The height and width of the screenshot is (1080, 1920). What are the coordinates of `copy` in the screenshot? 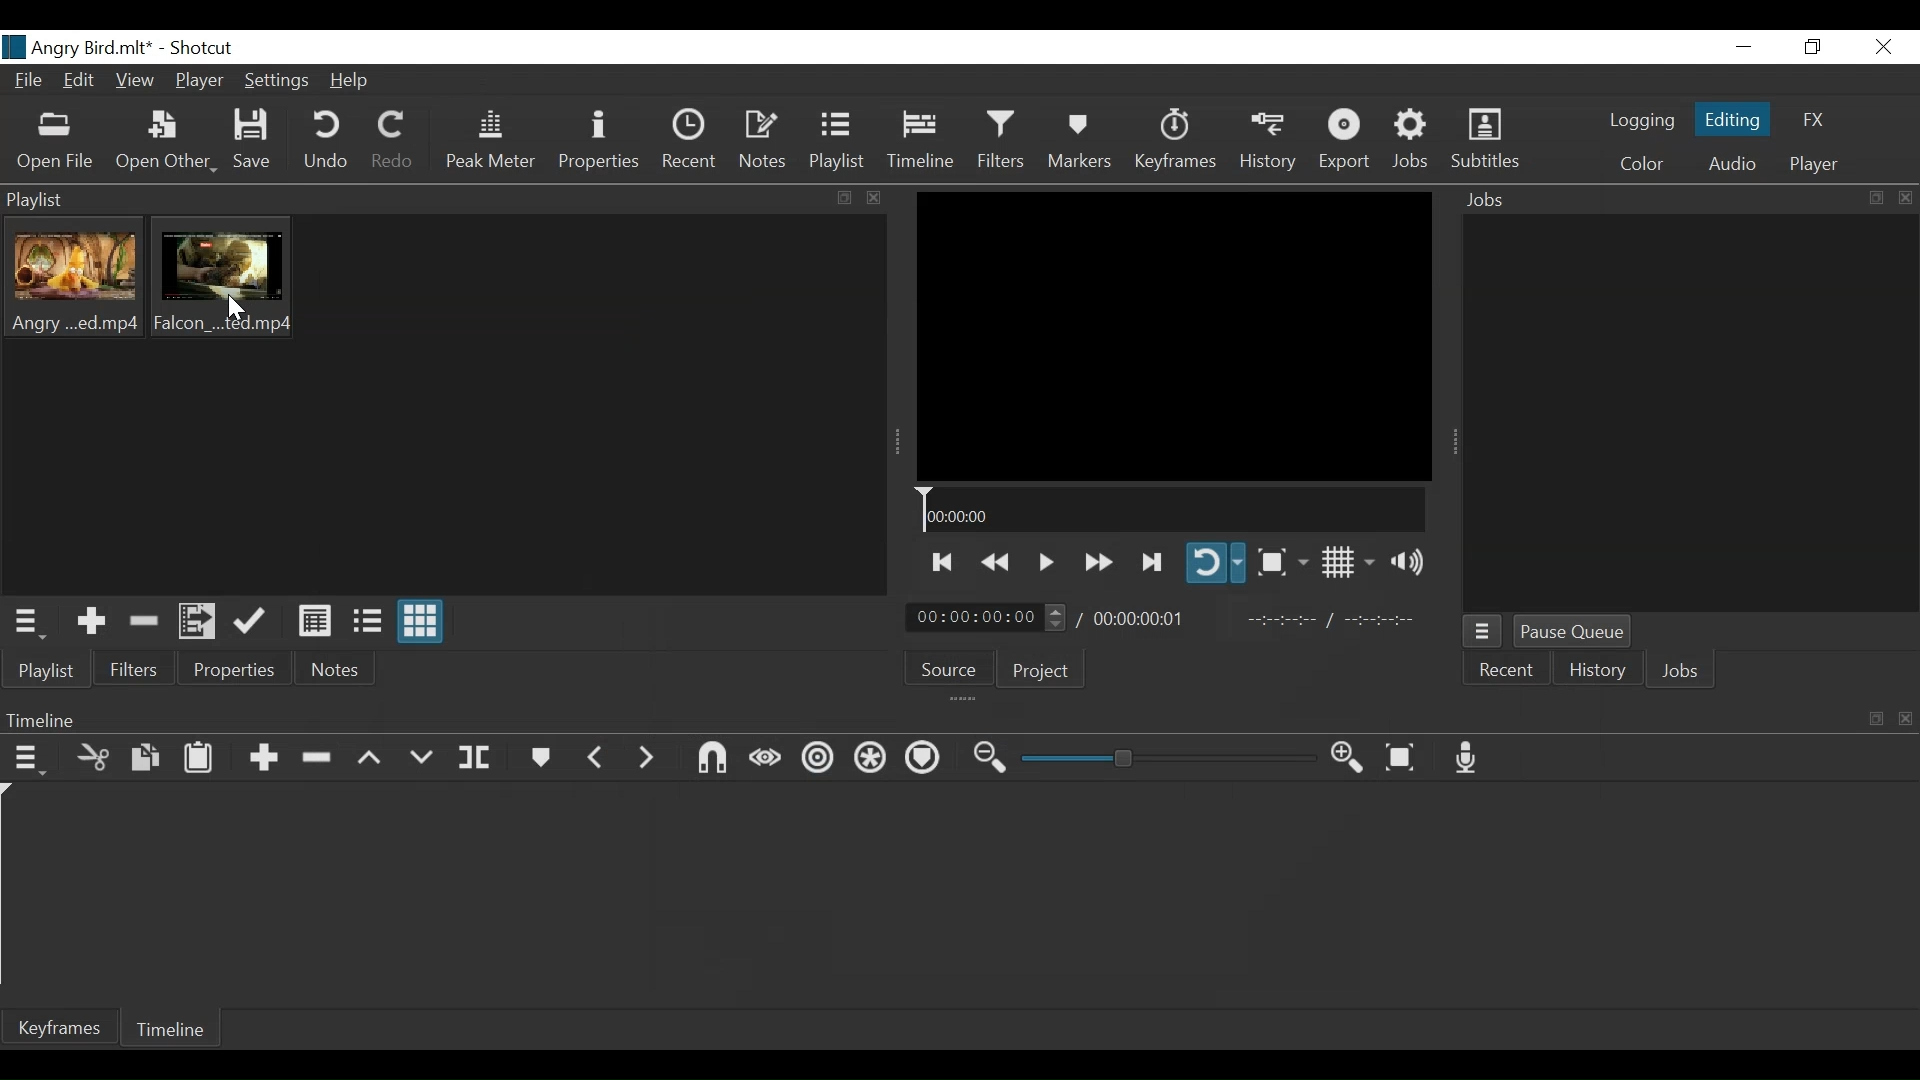 It's located at (847, 199).